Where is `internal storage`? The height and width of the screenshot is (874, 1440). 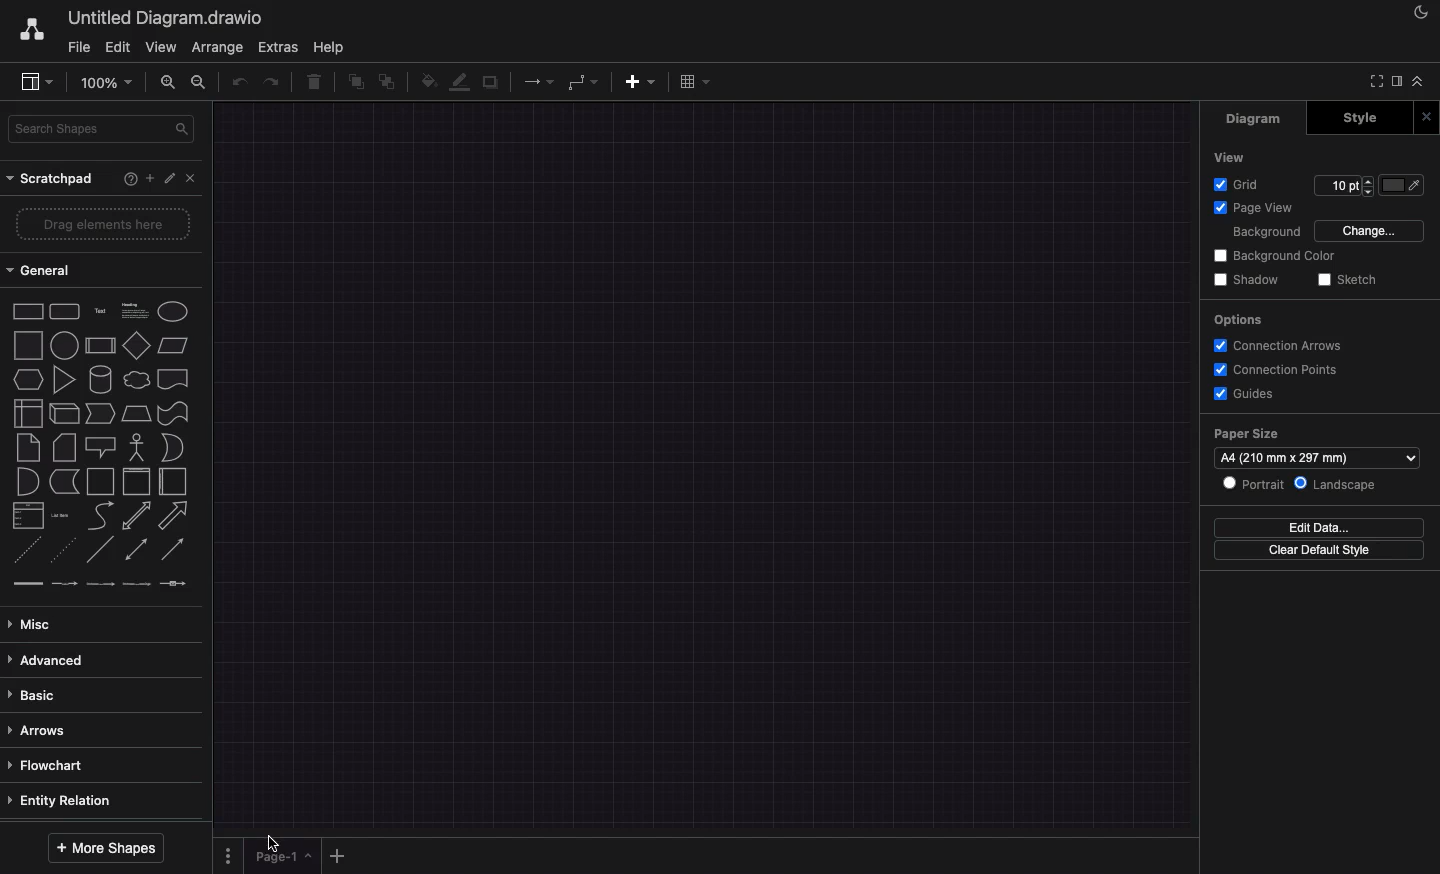
internal storage is located at coordinates (29, 413).